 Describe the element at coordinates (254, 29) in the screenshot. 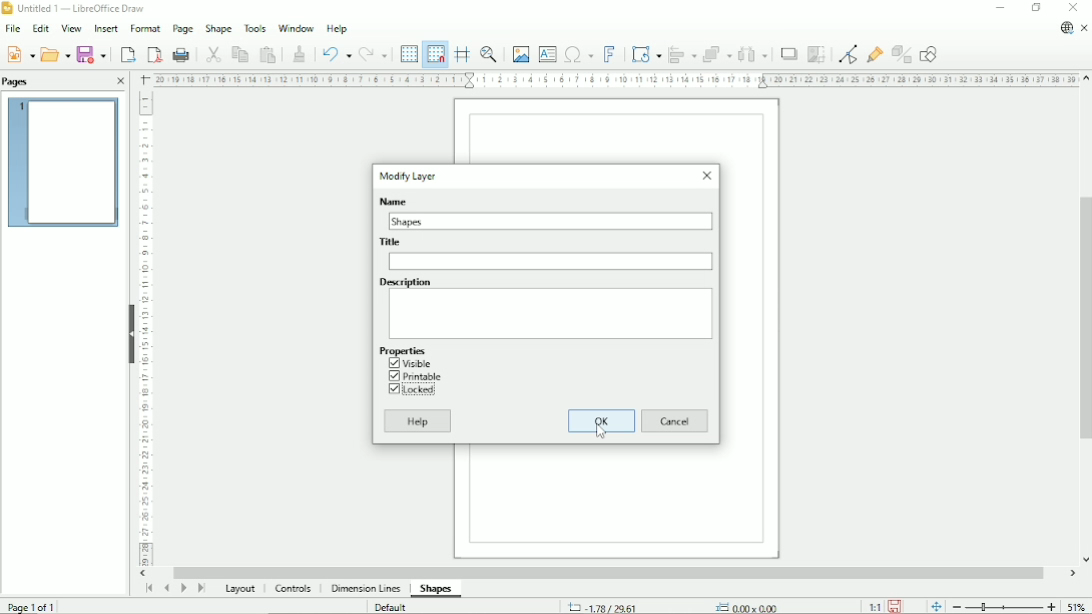

I see `Tools` at that location.